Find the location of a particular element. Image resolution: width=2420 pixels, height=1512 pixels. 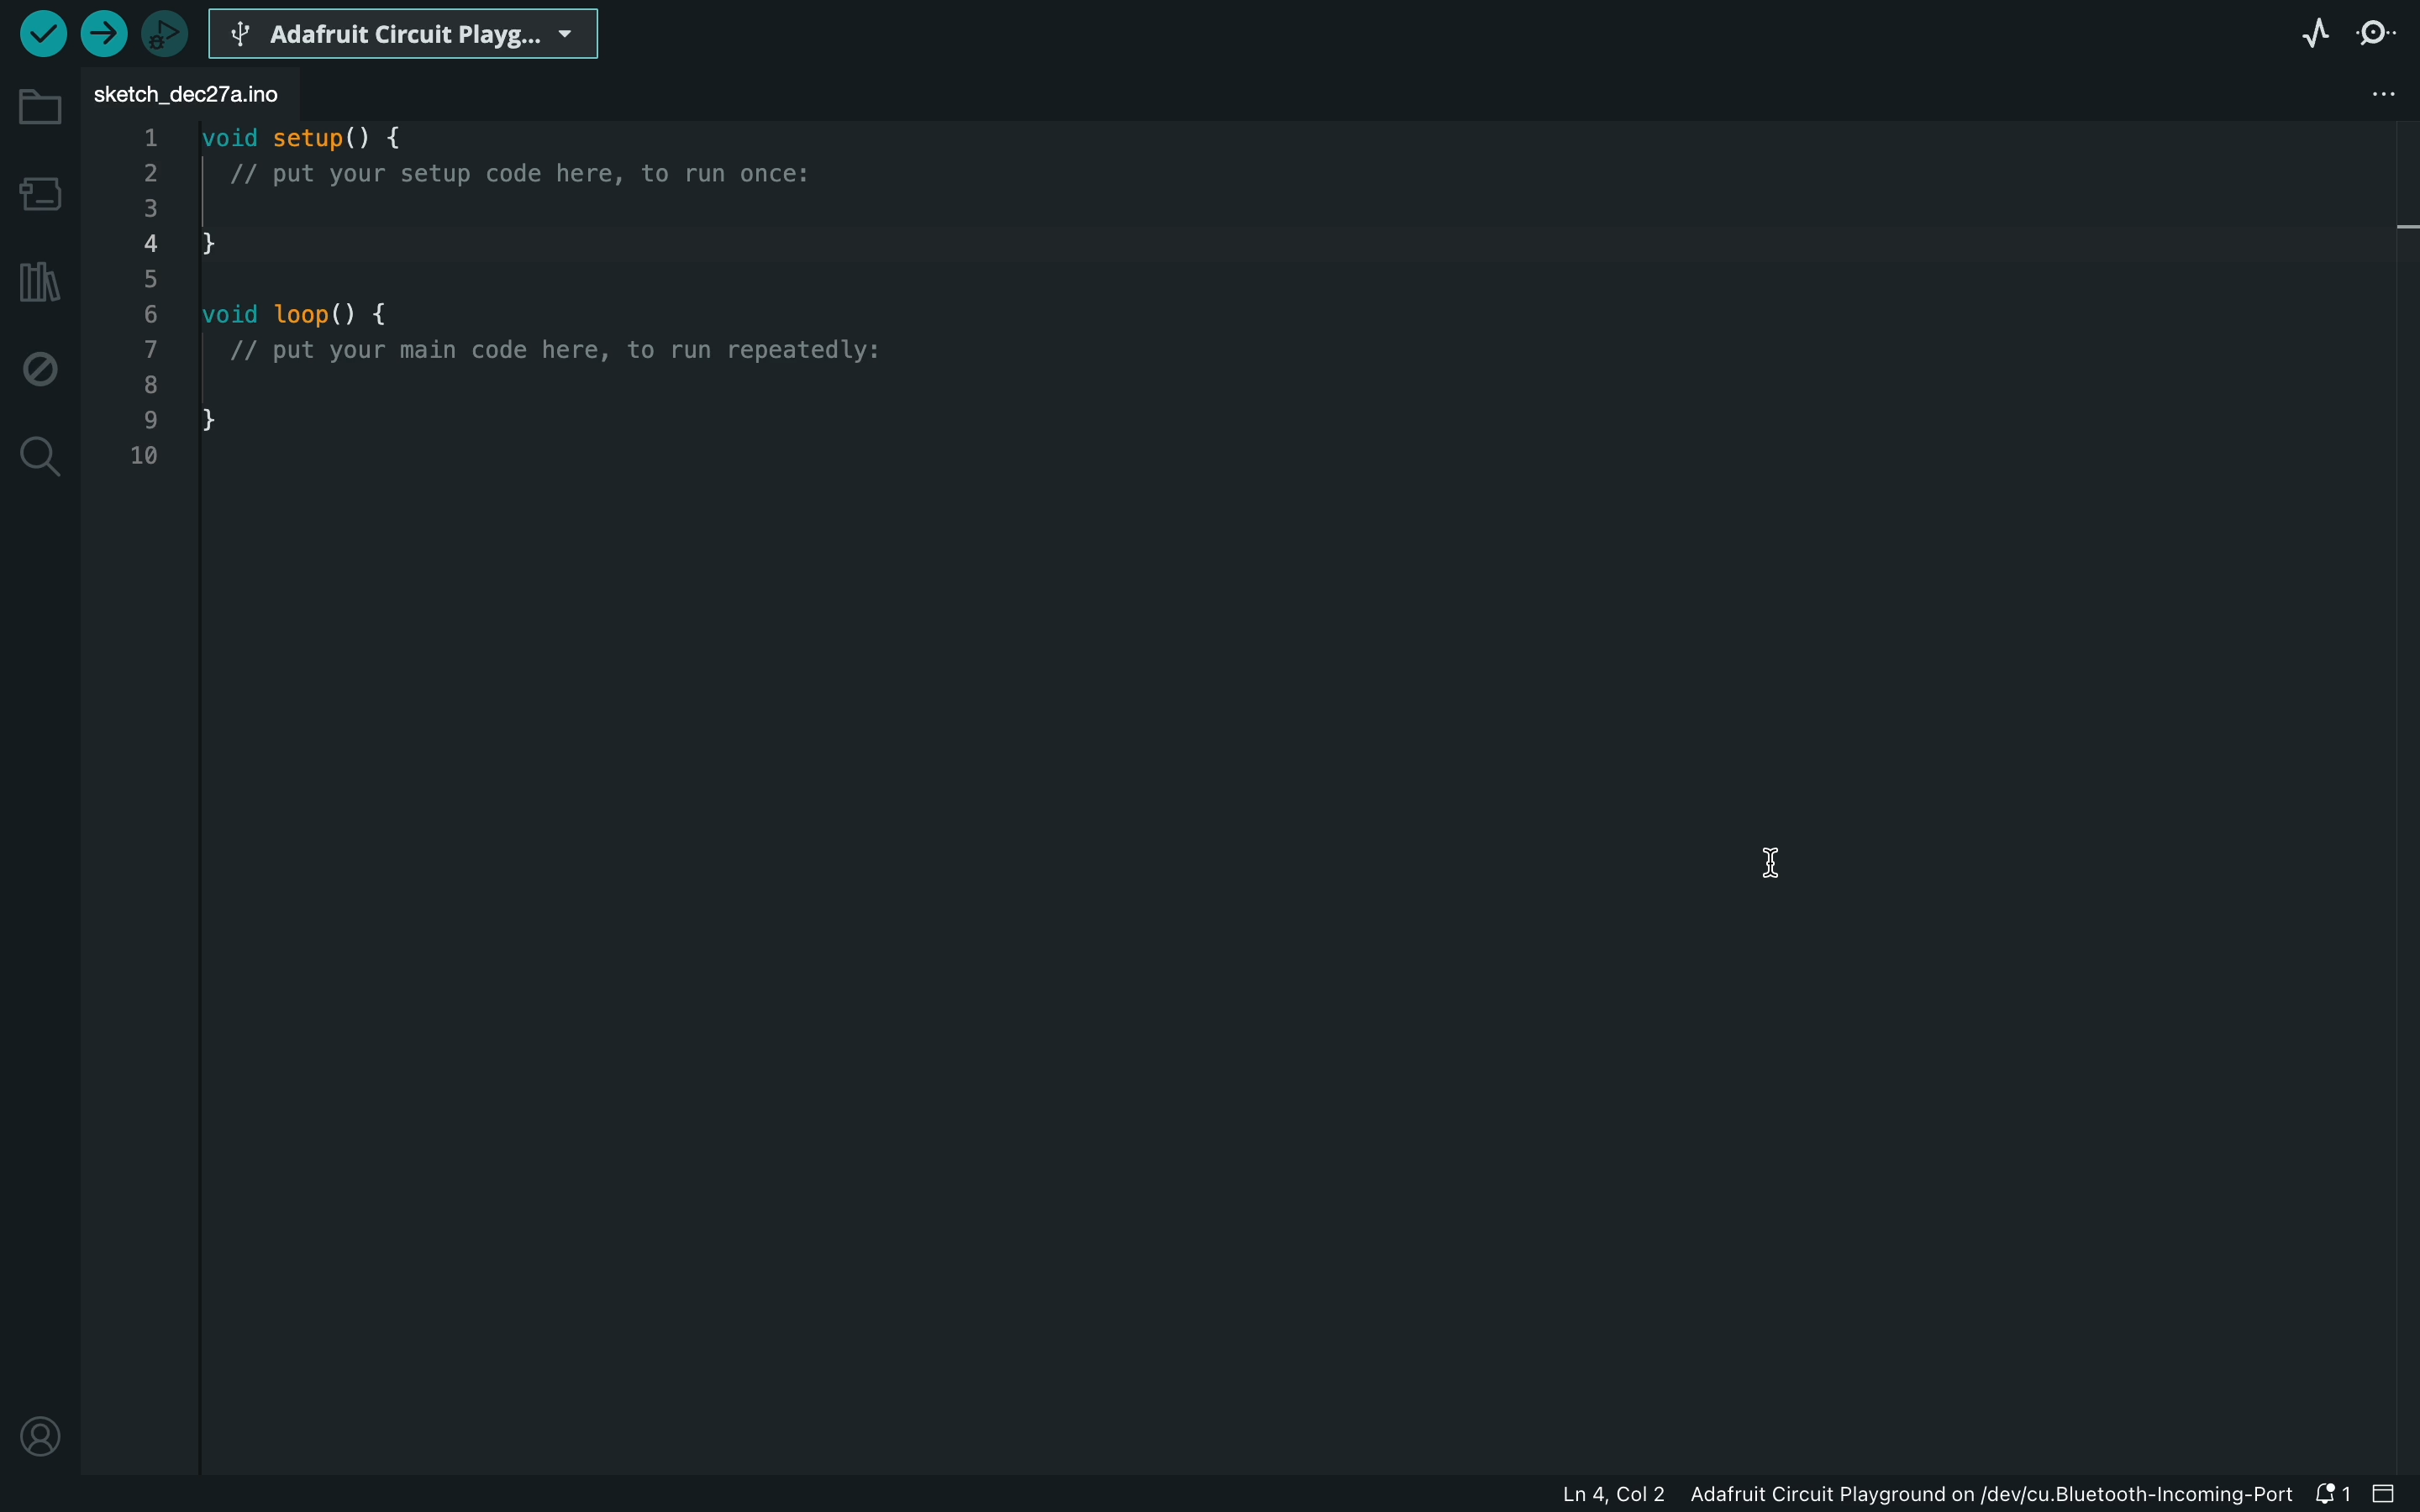

code is located at coordinates (515, 306).